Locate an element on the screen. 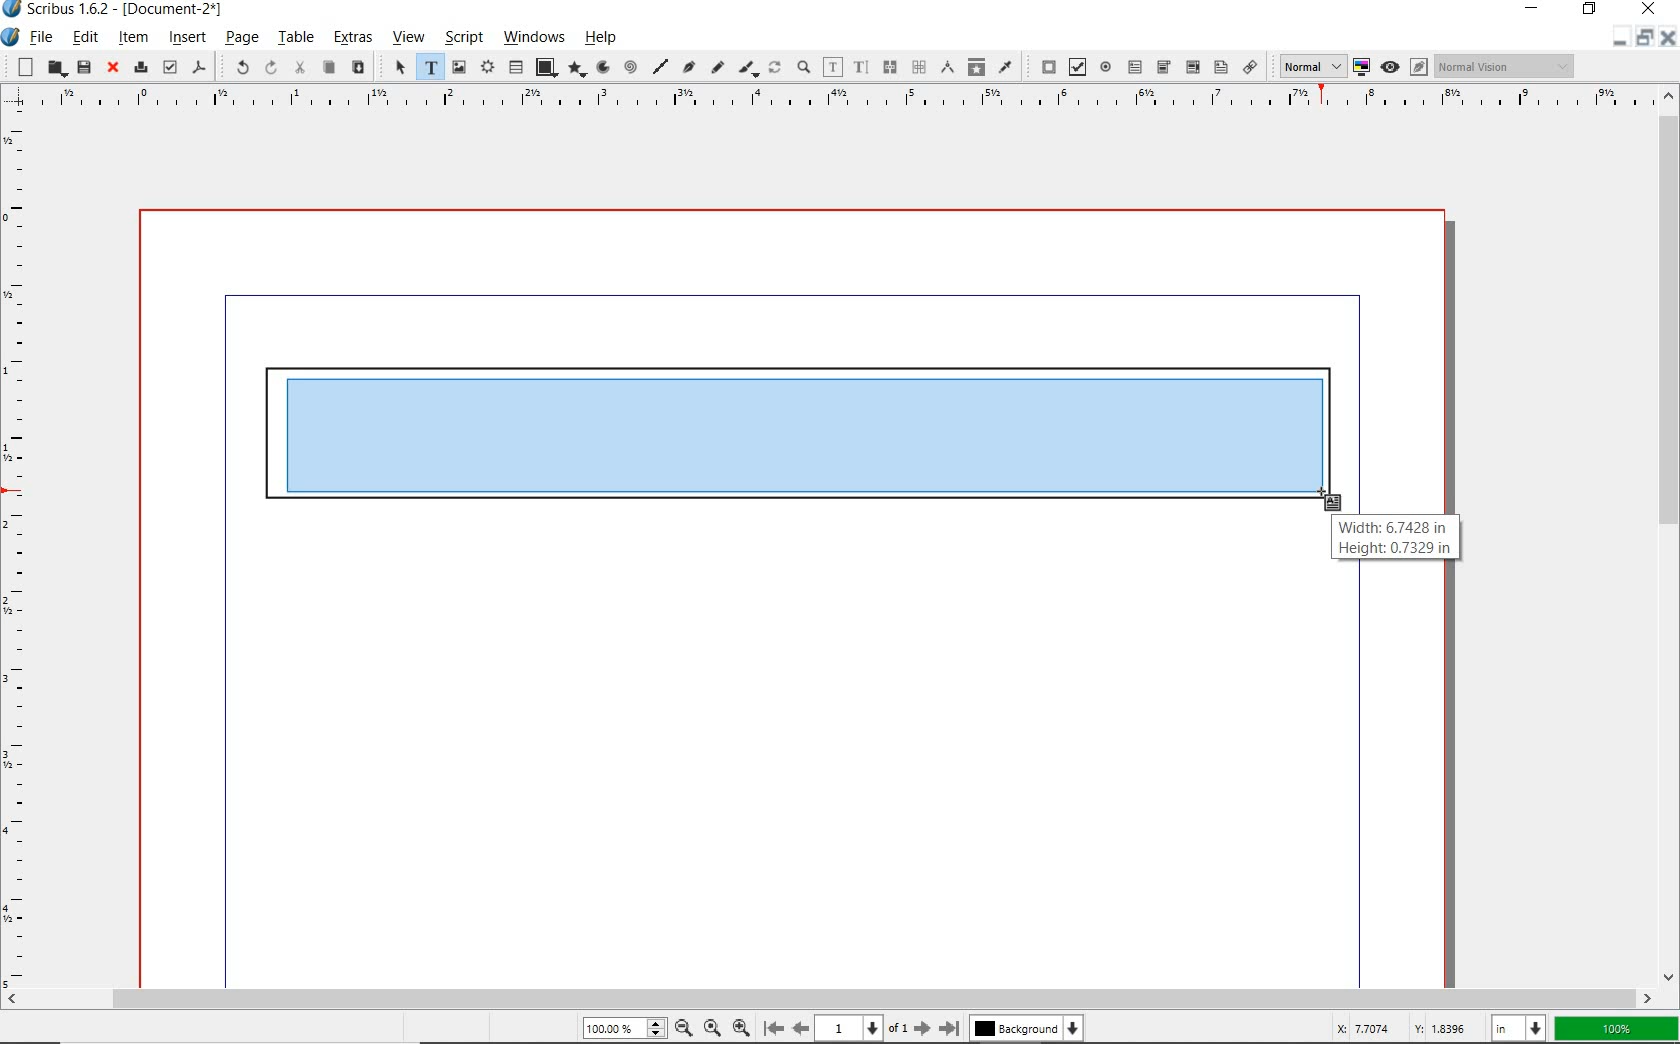 This screenshot has height=1044, width=1680. system name is located at coordinates (115, 9).